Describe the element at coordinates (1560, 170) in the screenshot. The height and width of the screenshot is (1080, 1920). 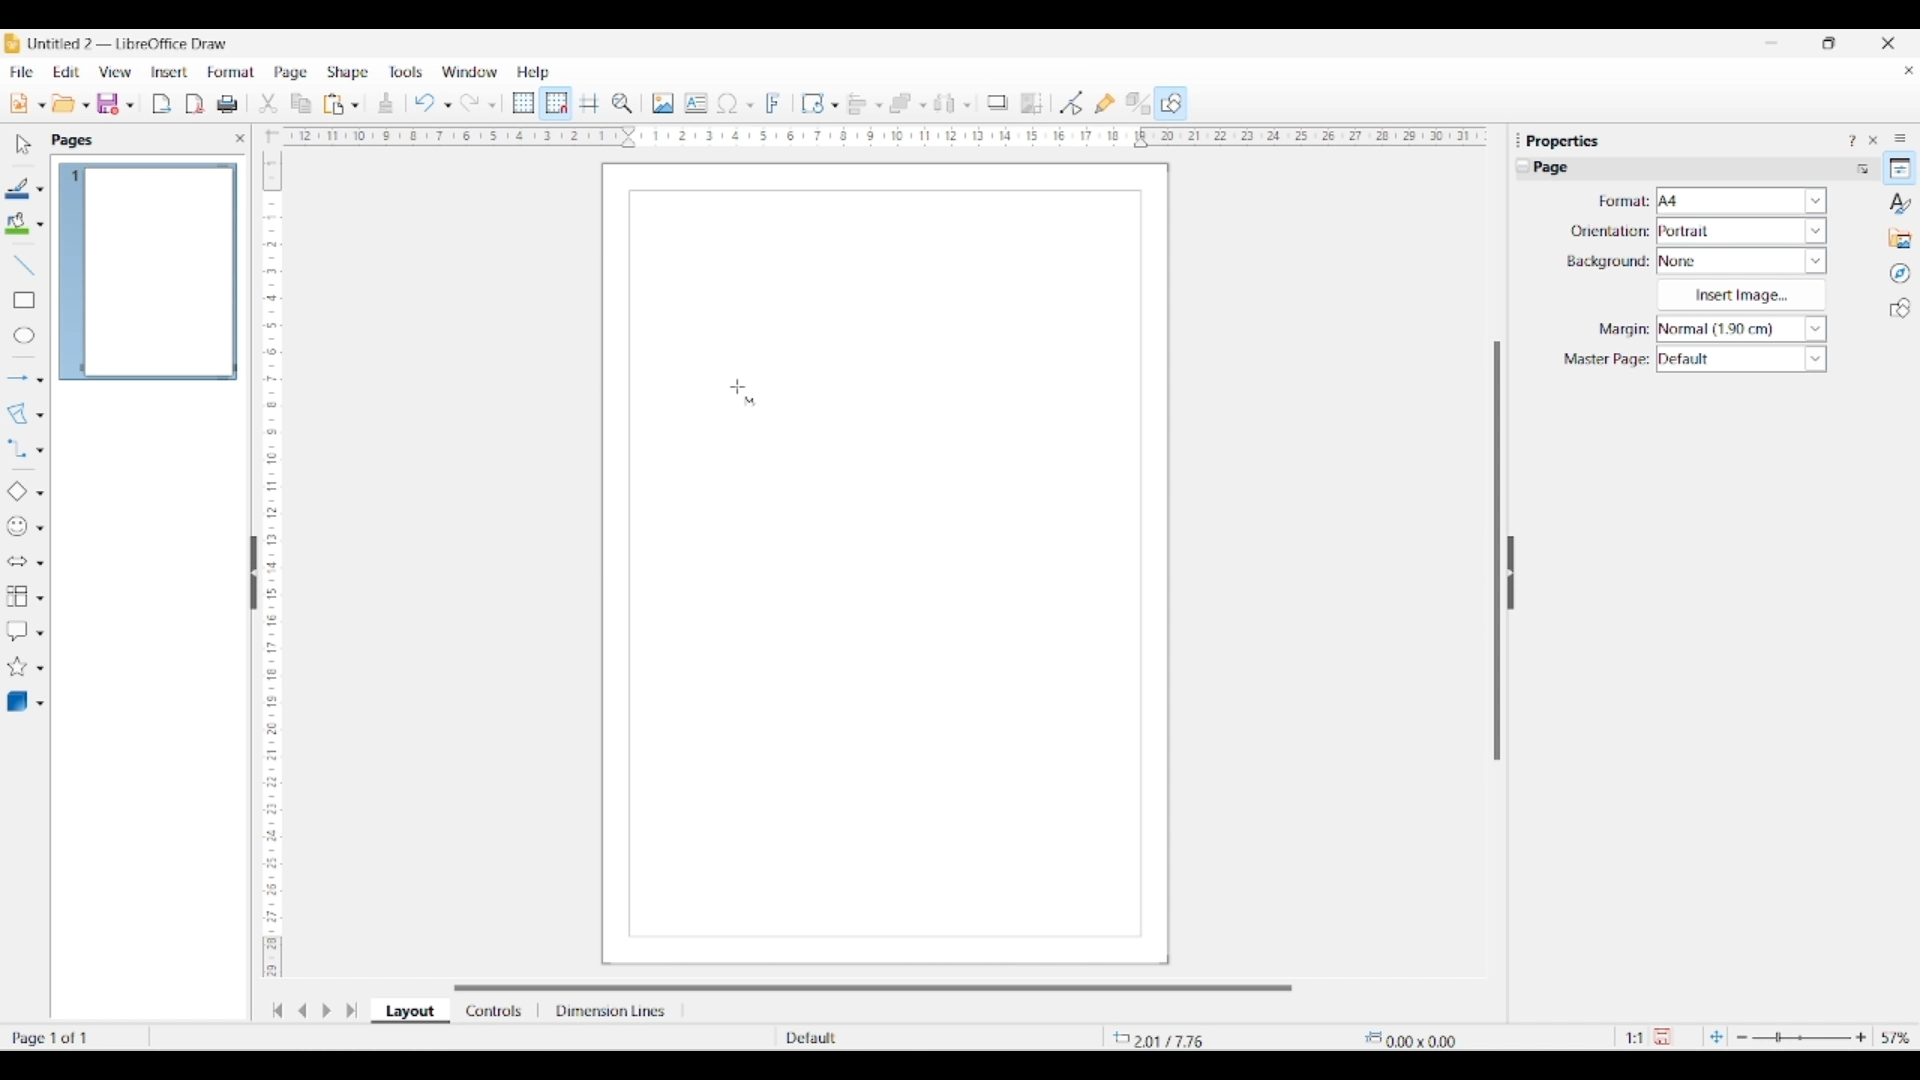
I see `Current settings title - Page` at that location.